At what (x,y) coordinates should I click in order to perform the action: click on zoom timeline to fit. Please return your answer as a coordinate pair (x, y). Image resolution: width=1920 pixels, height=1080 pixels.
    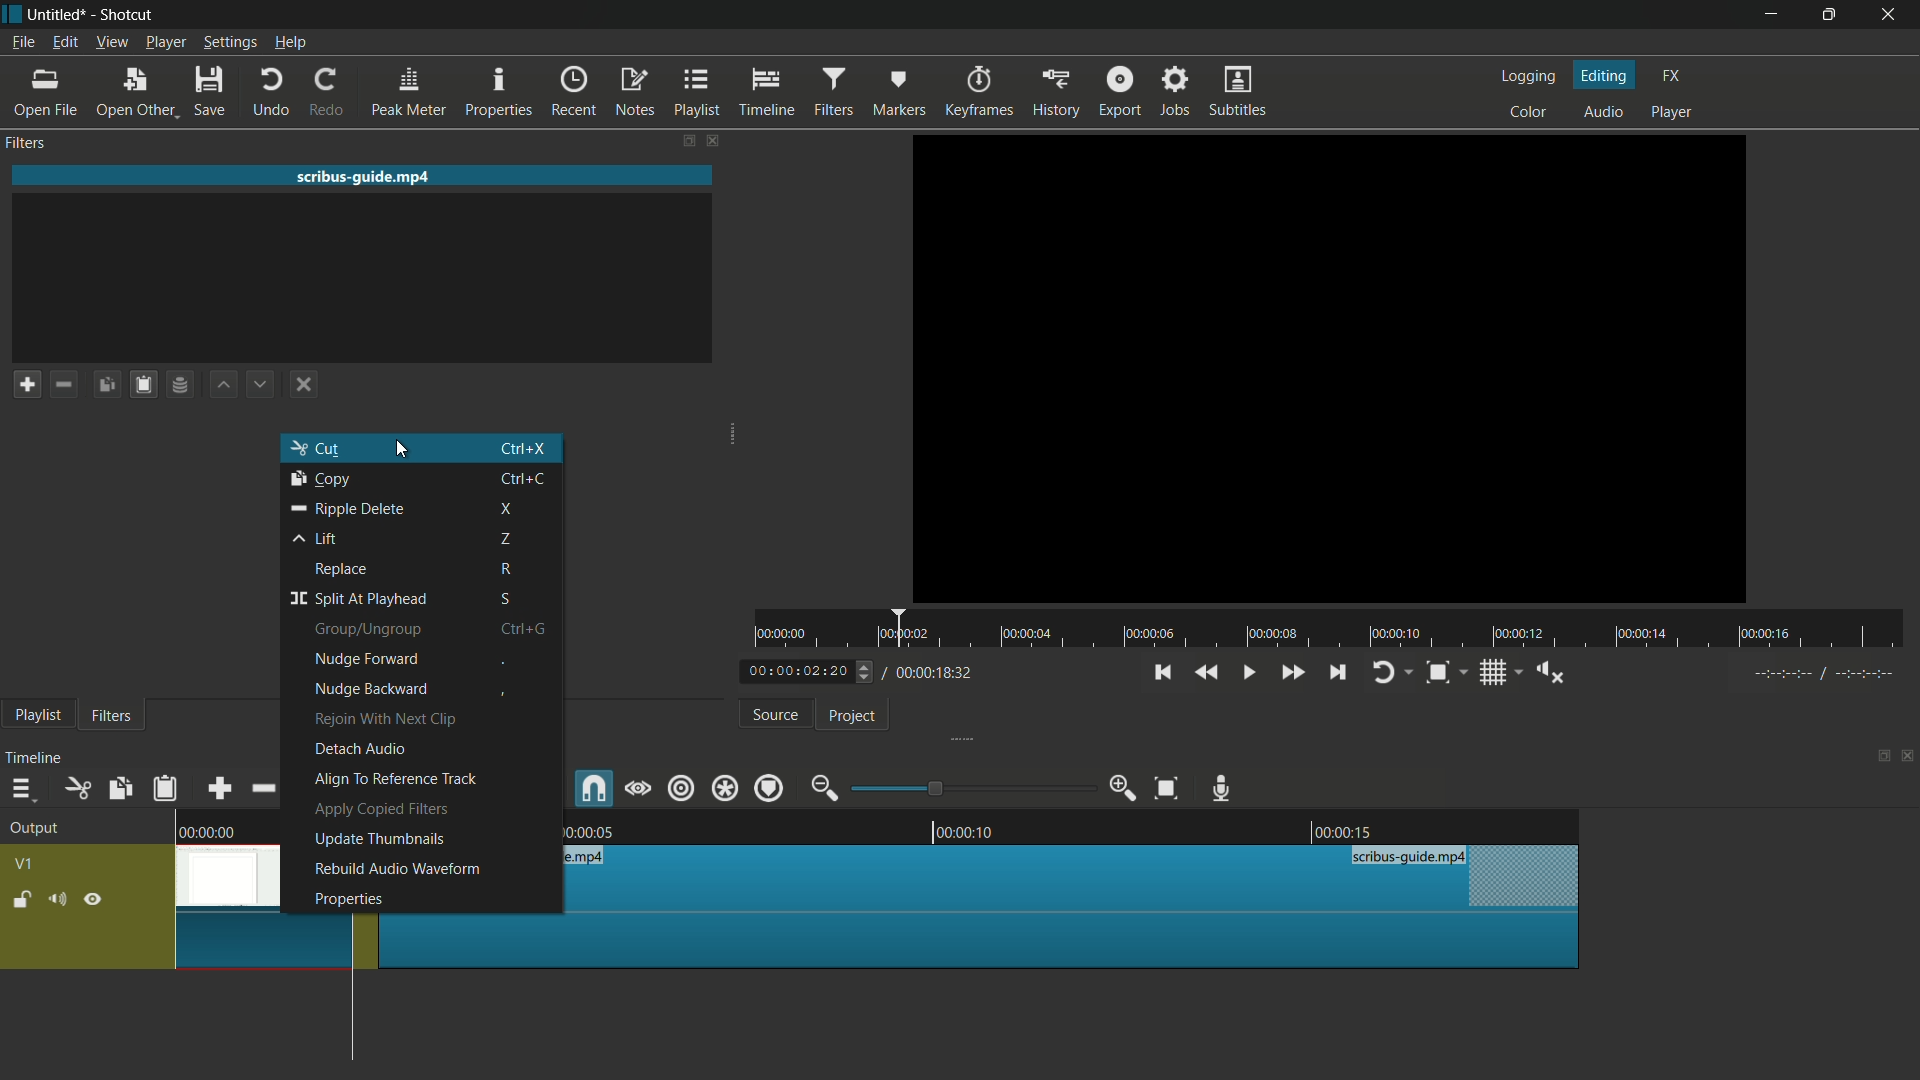
    Looking at the image, I should click on (1167, 788).